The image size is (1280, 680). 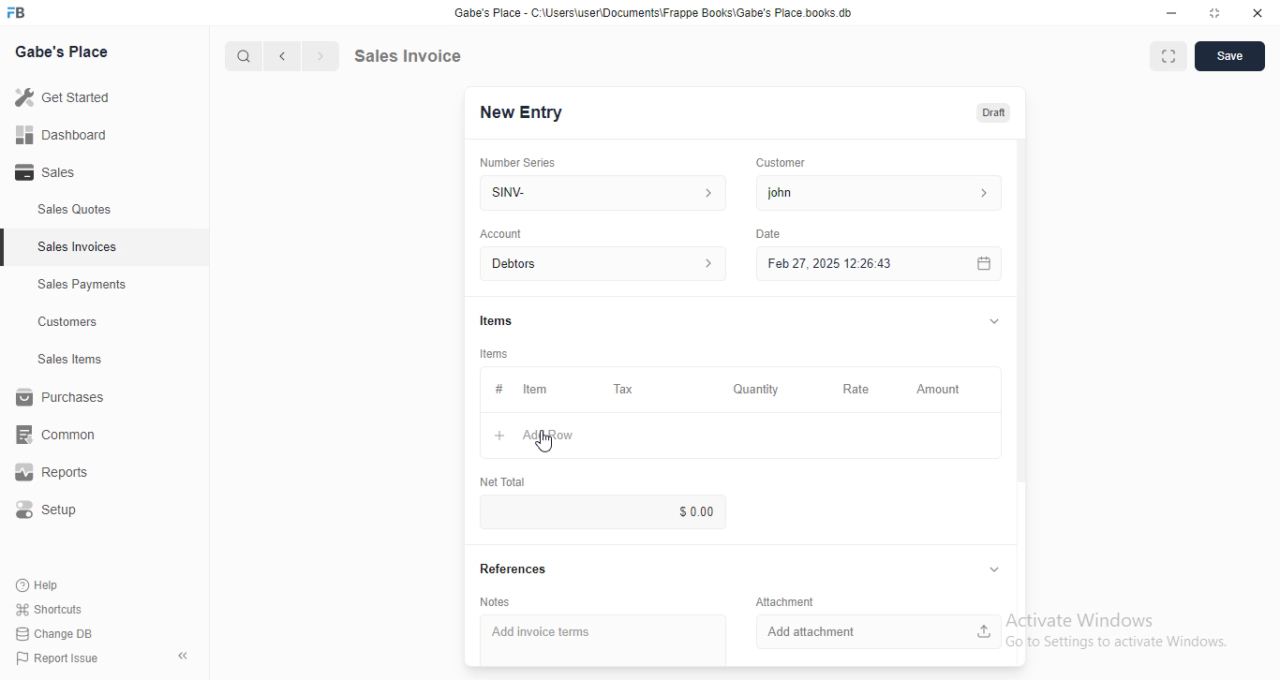 I want to click on References, so click(x=520, y=568).